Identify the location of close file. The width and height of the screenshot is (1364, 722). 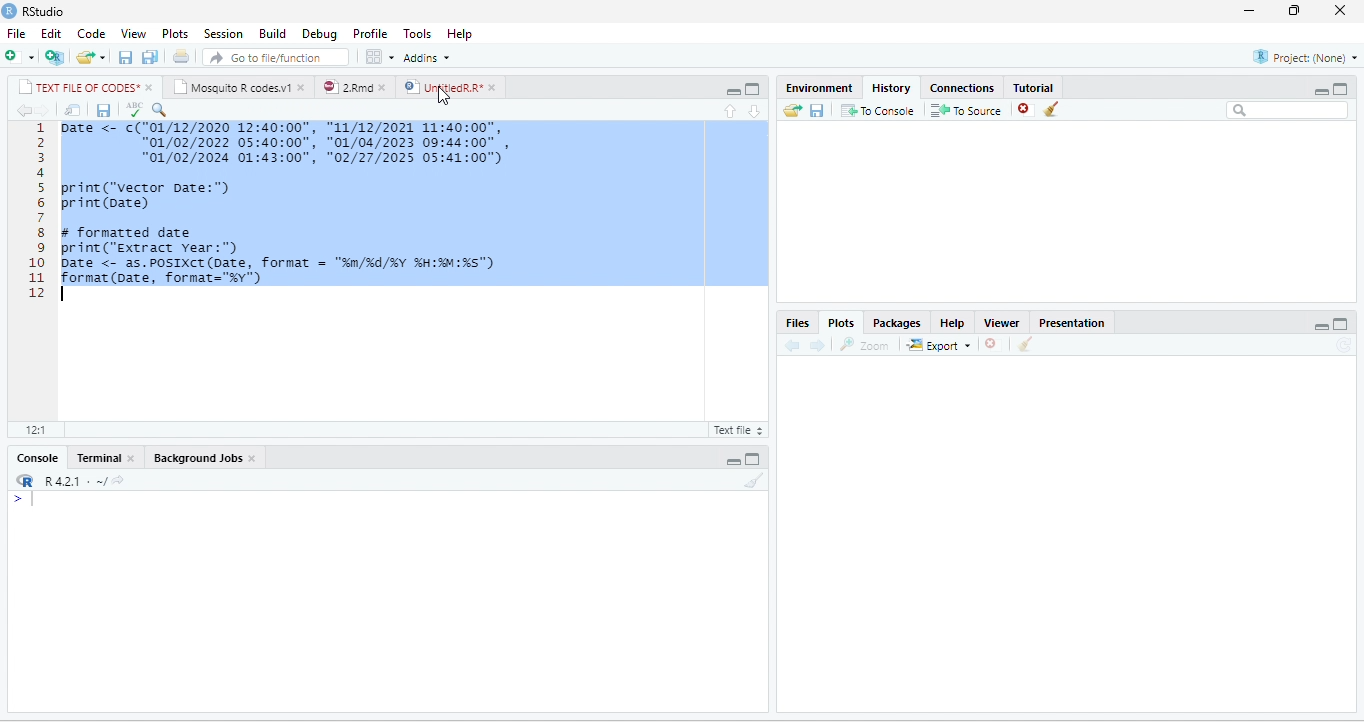
(1026, 109).